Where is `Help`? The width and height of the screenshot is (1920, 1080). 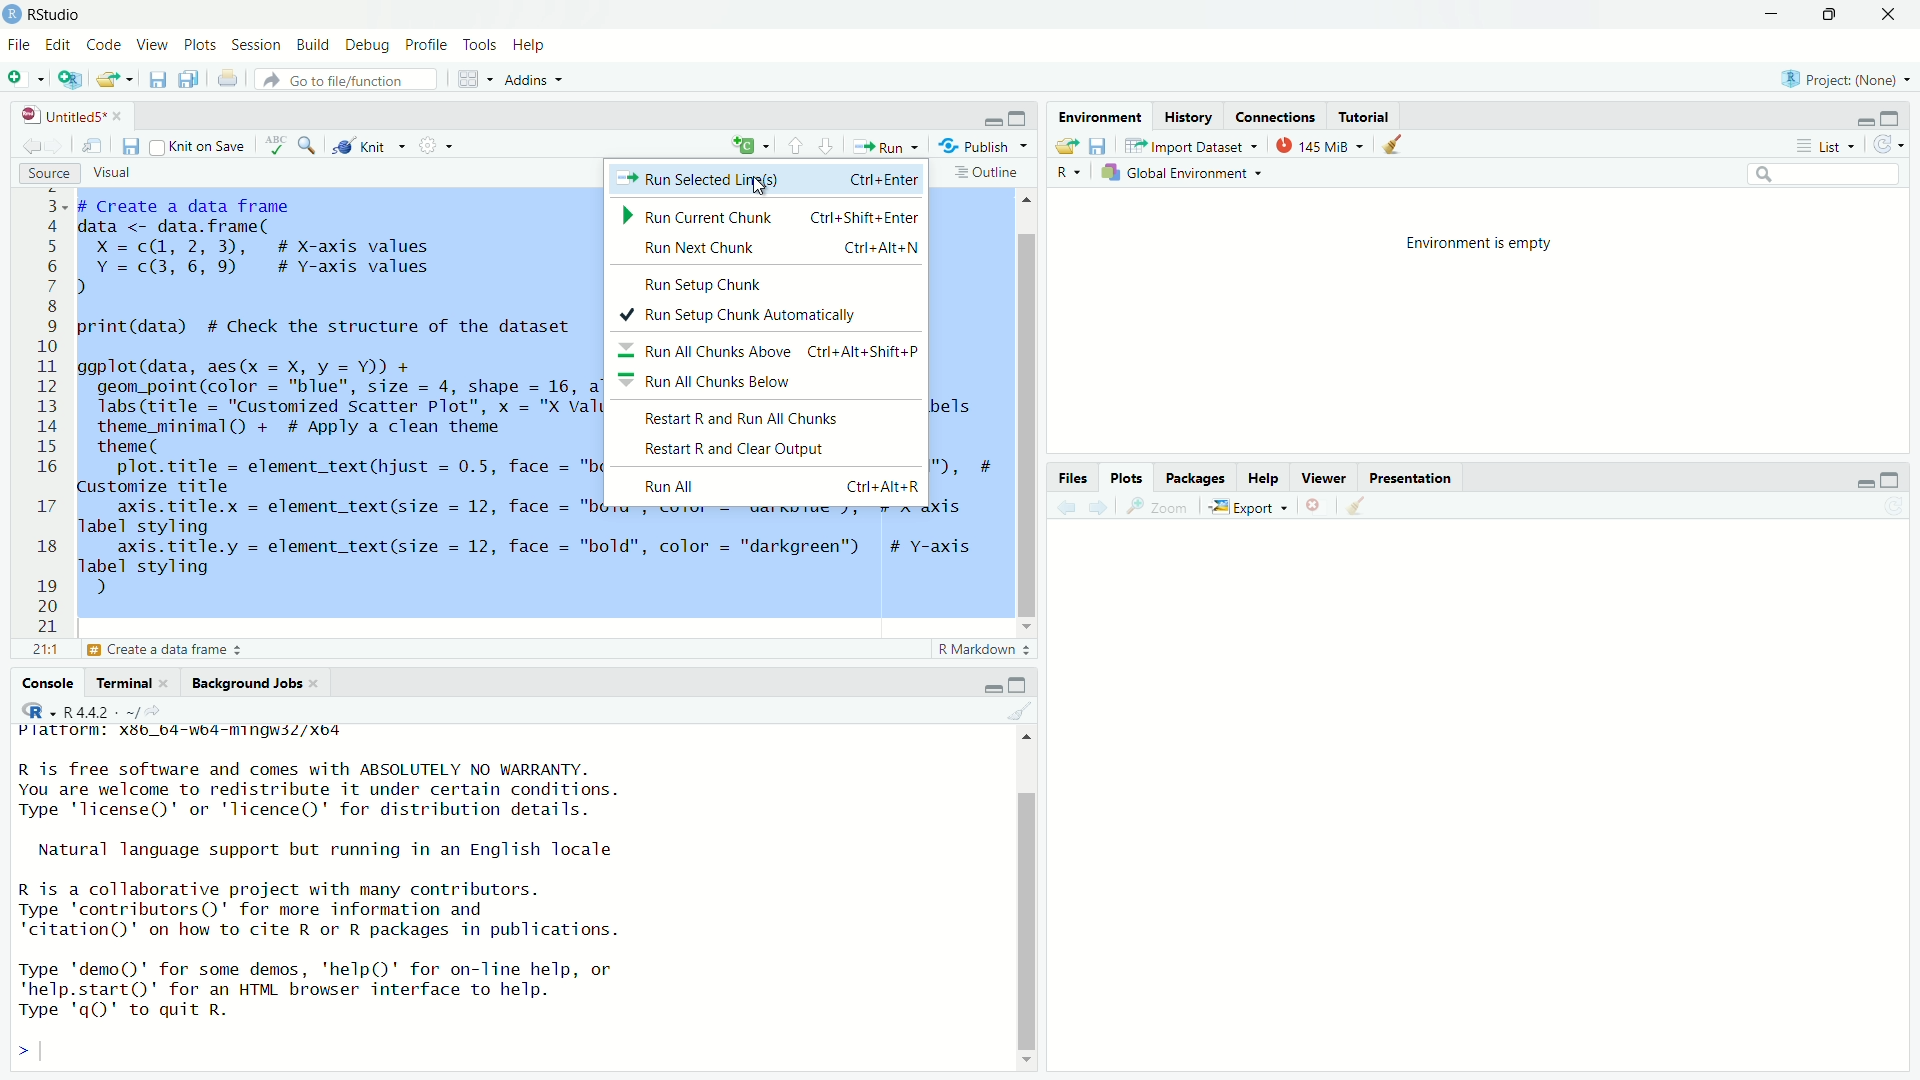
Help is located at coordinates (528, 44).